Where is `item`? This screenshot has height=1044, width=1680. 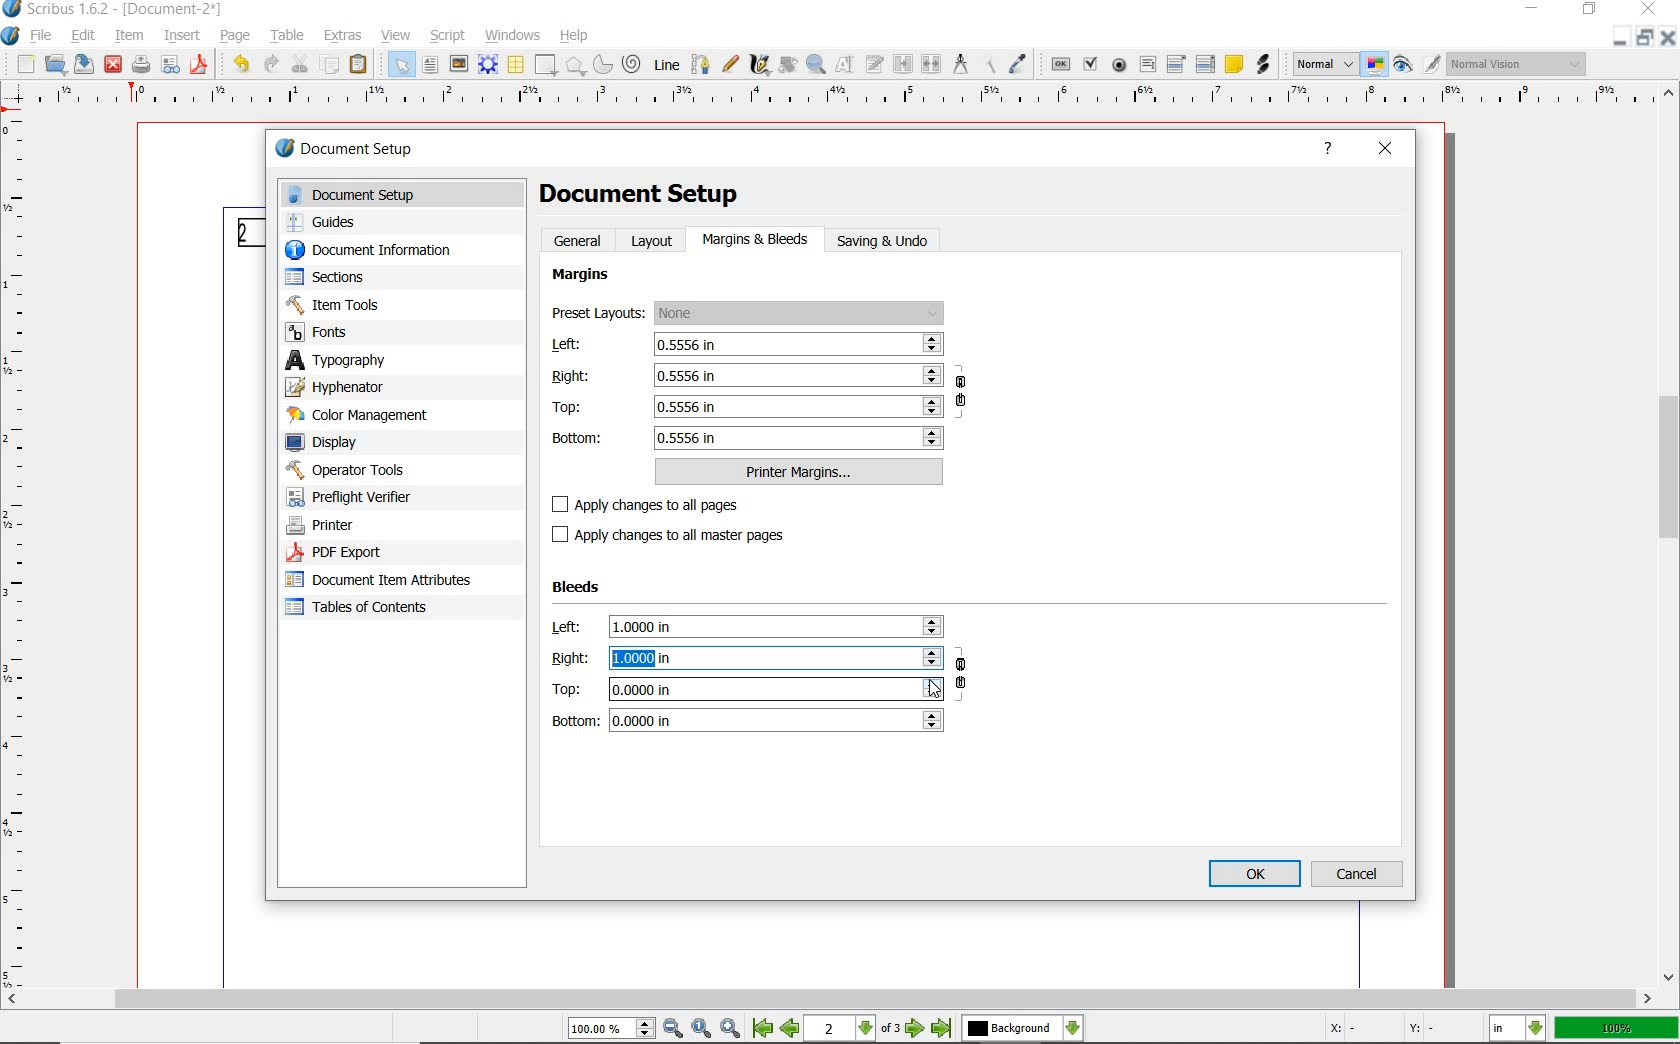
item is located at coordinates (129, 36).